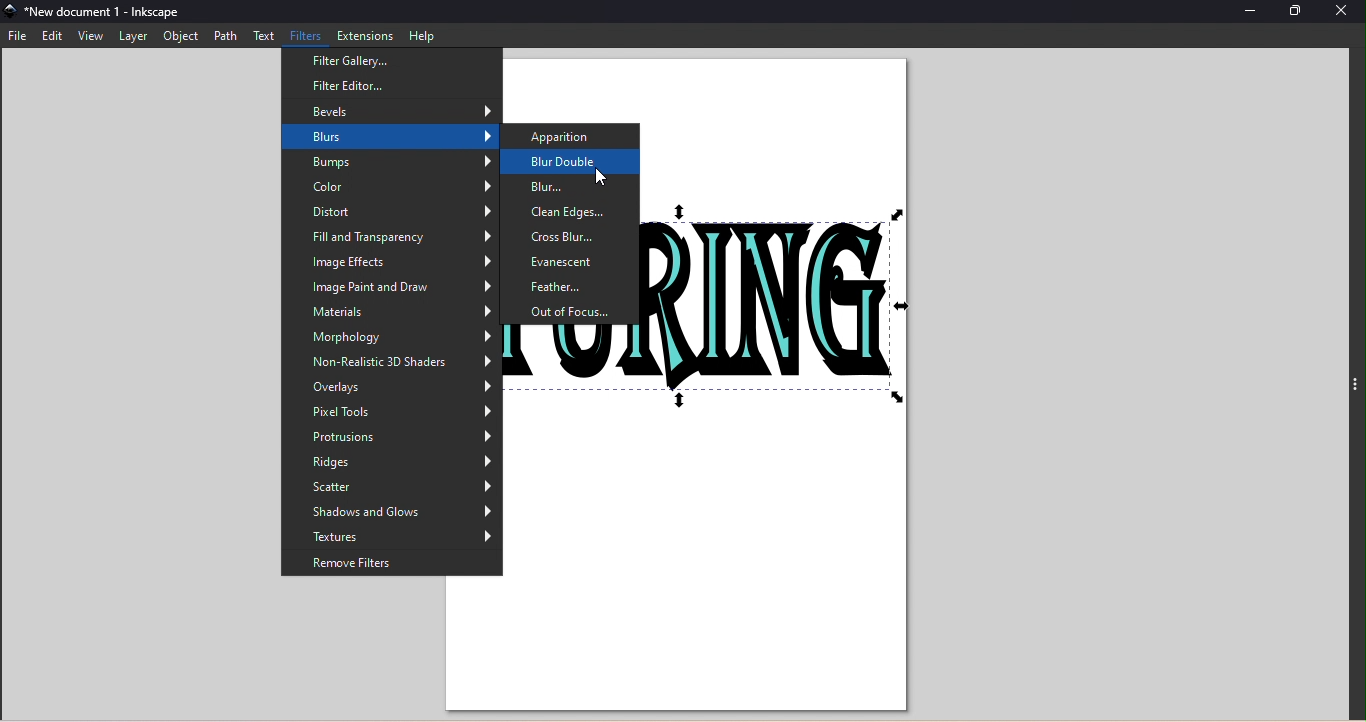 This screenshot has width=1366, height=722. What do you see at coordinates (392, 239) in the screenshot?
I see `Fill and transparency` at bounding box center [392, 239].